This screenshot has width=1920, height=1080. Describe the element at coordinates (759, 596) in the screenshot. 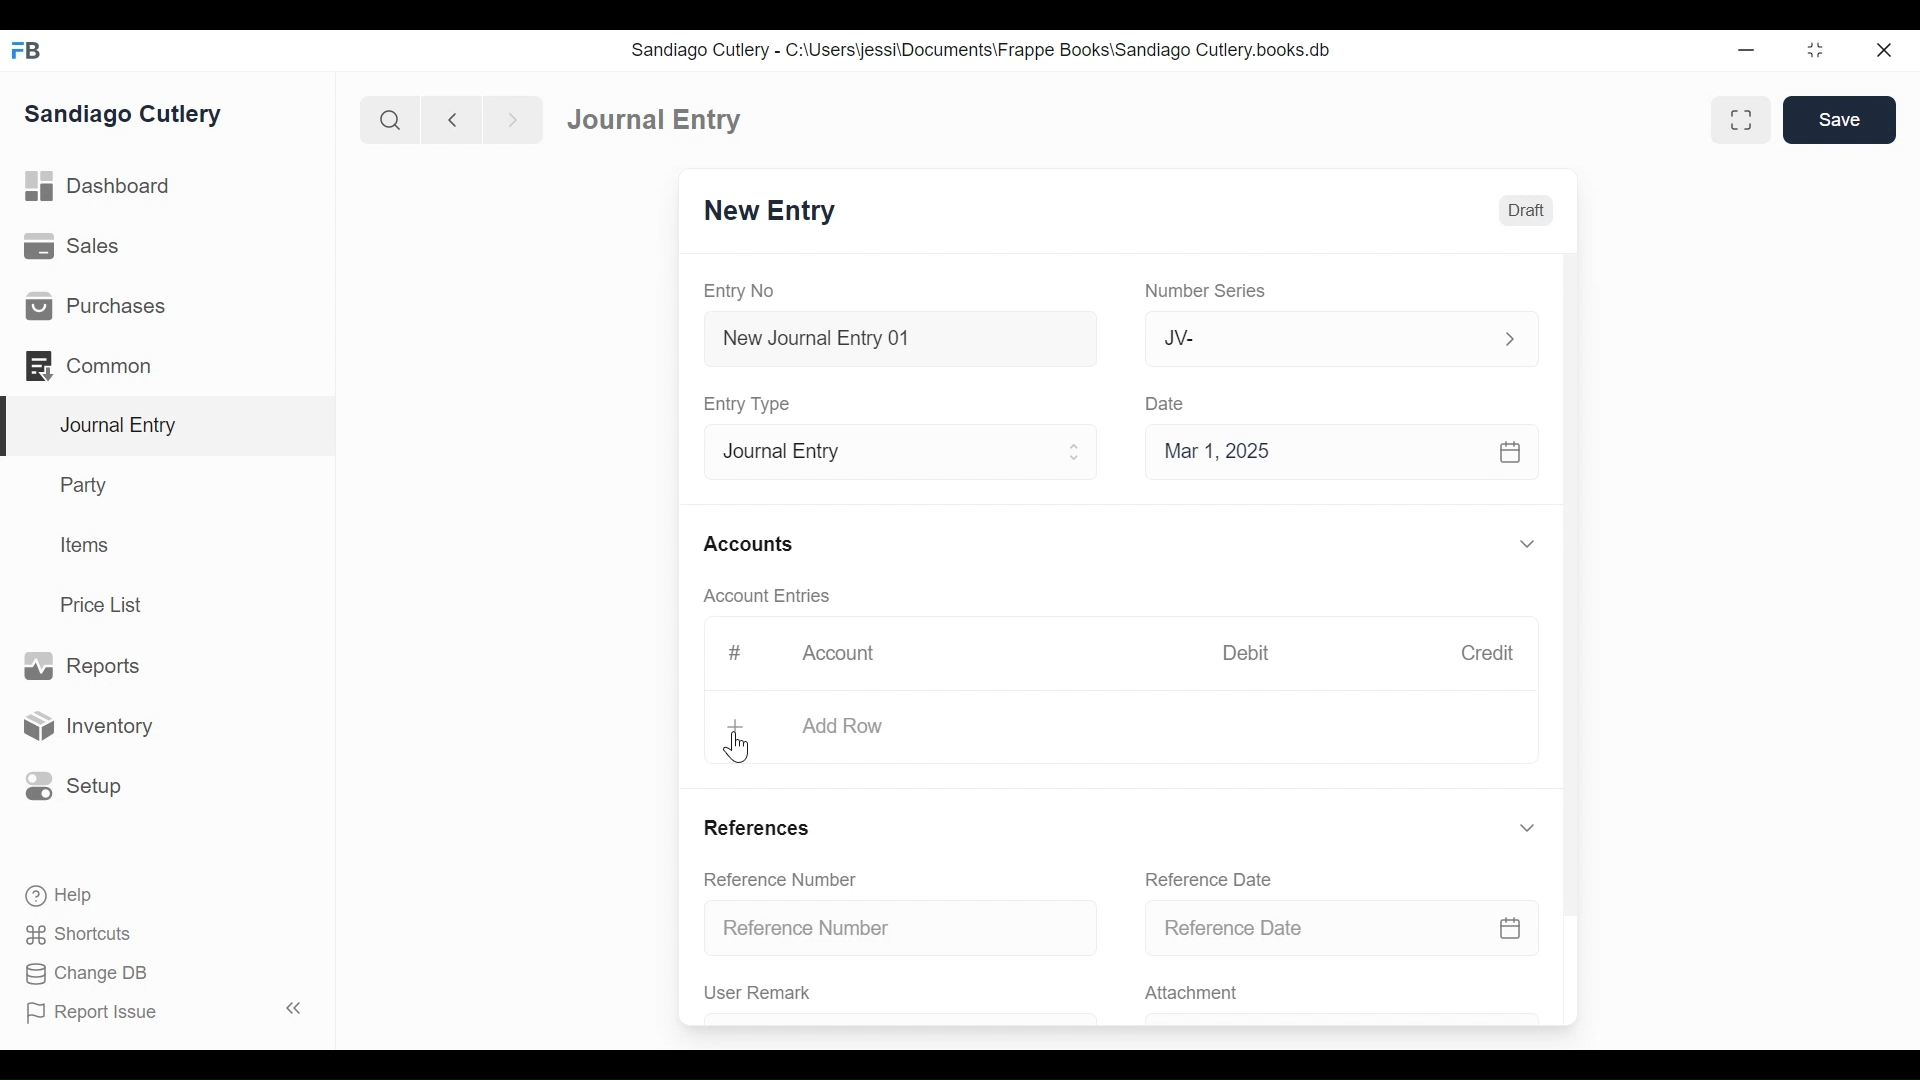

I see `Account Entries` at that location.